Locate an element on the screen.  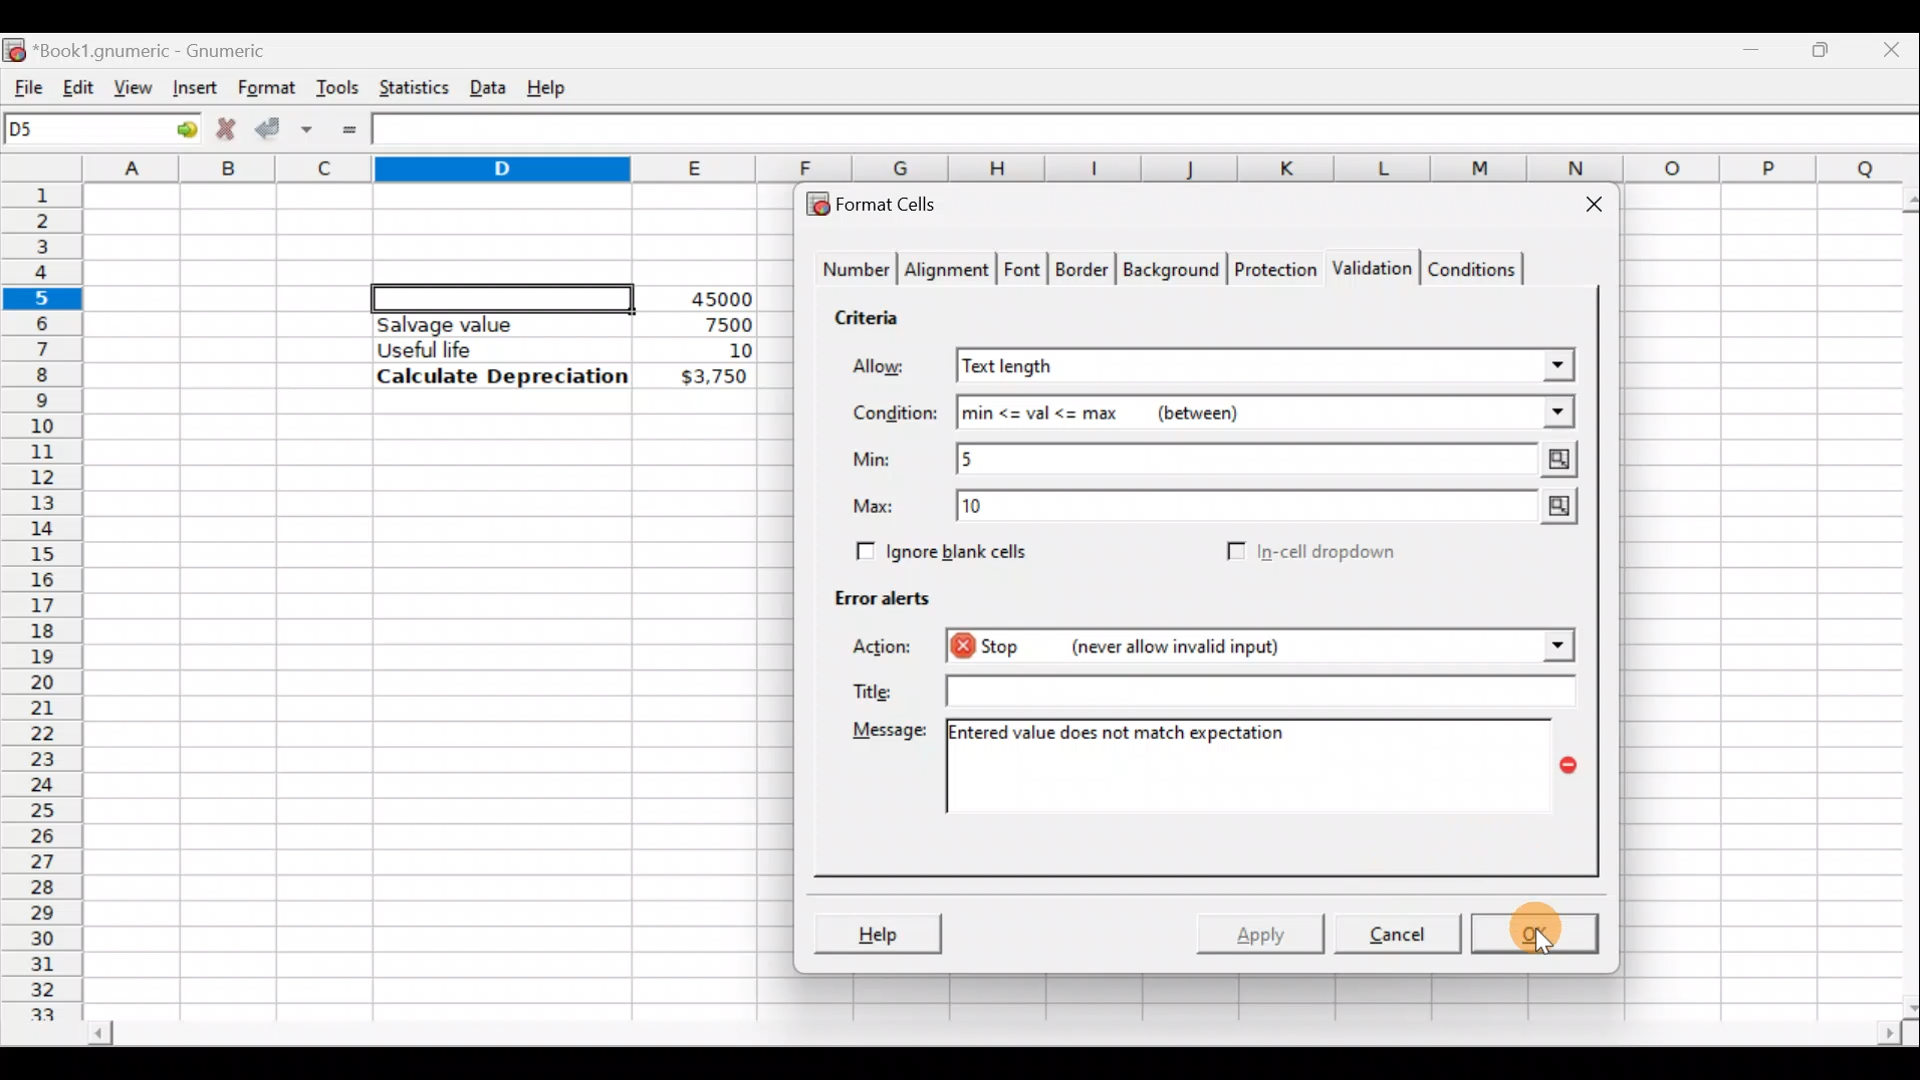
Border is located at coordinates (1084, 274).